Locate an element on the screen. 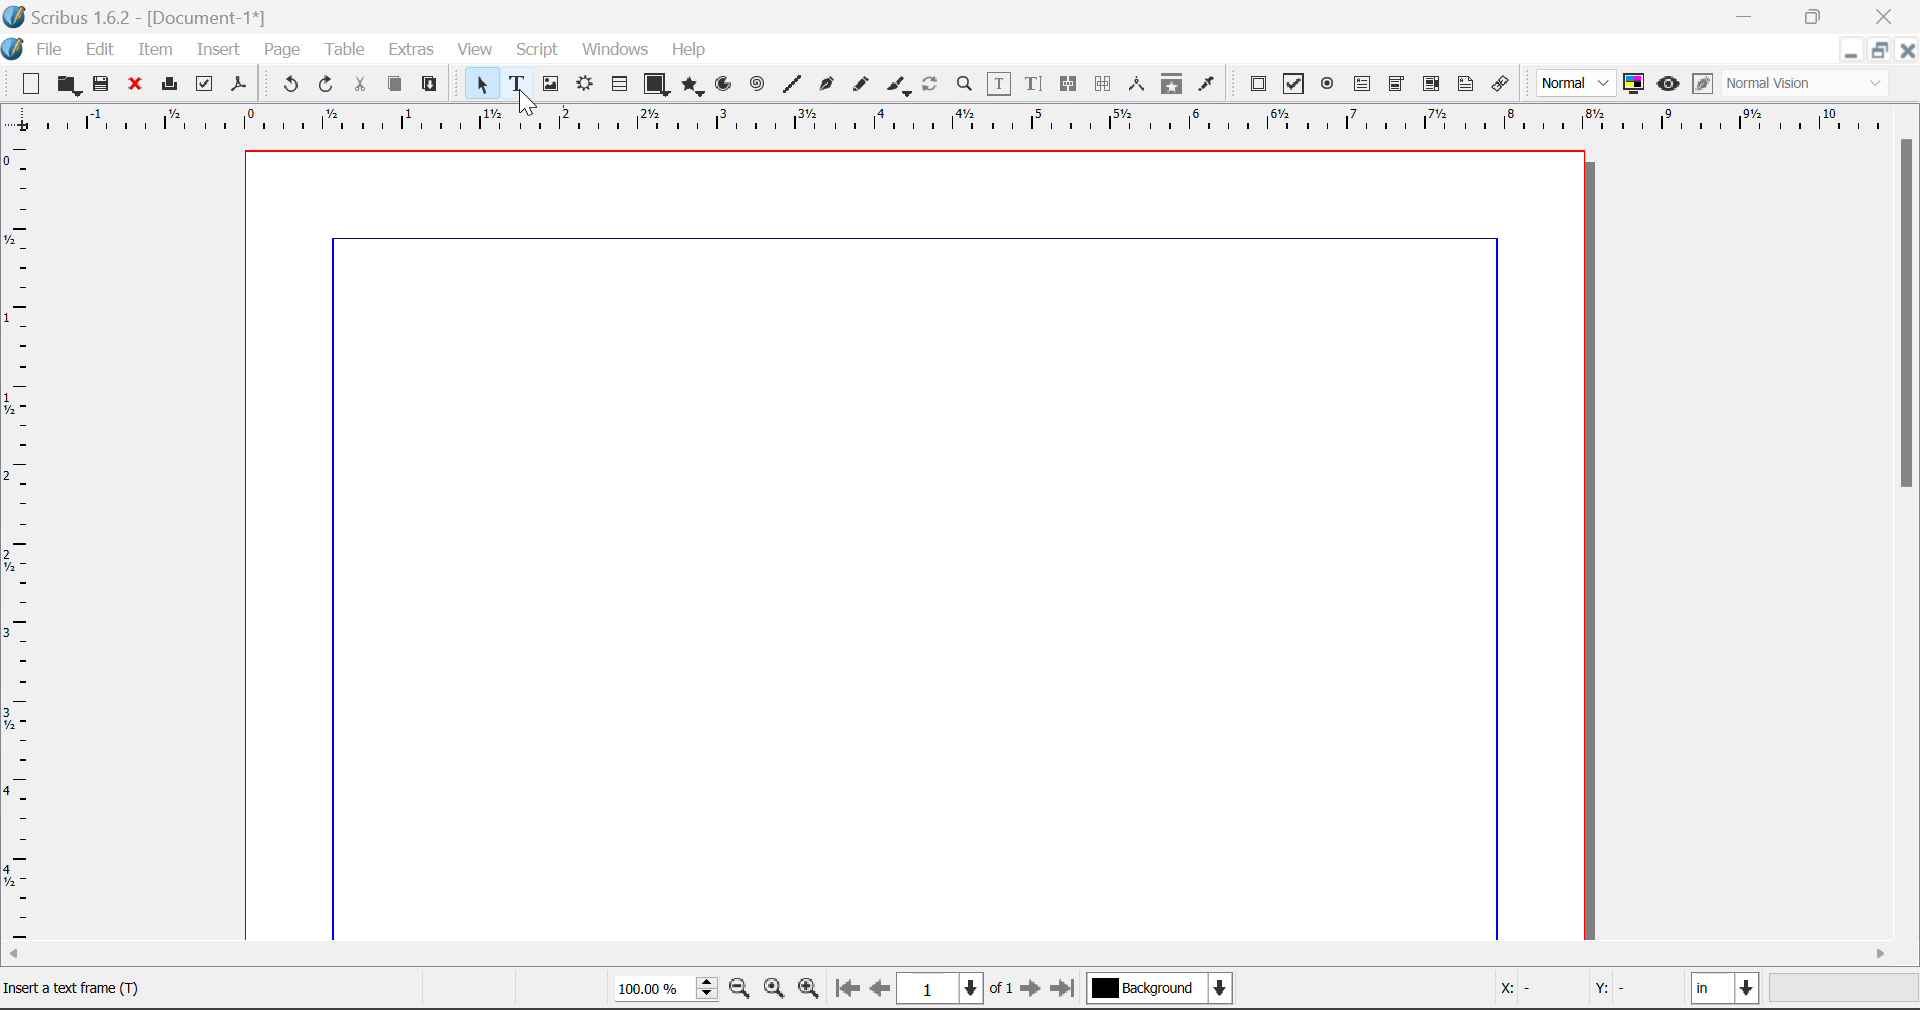 The height and width of the screenshot is (1010, 1920). Undo is located at coordinates (287, 85).